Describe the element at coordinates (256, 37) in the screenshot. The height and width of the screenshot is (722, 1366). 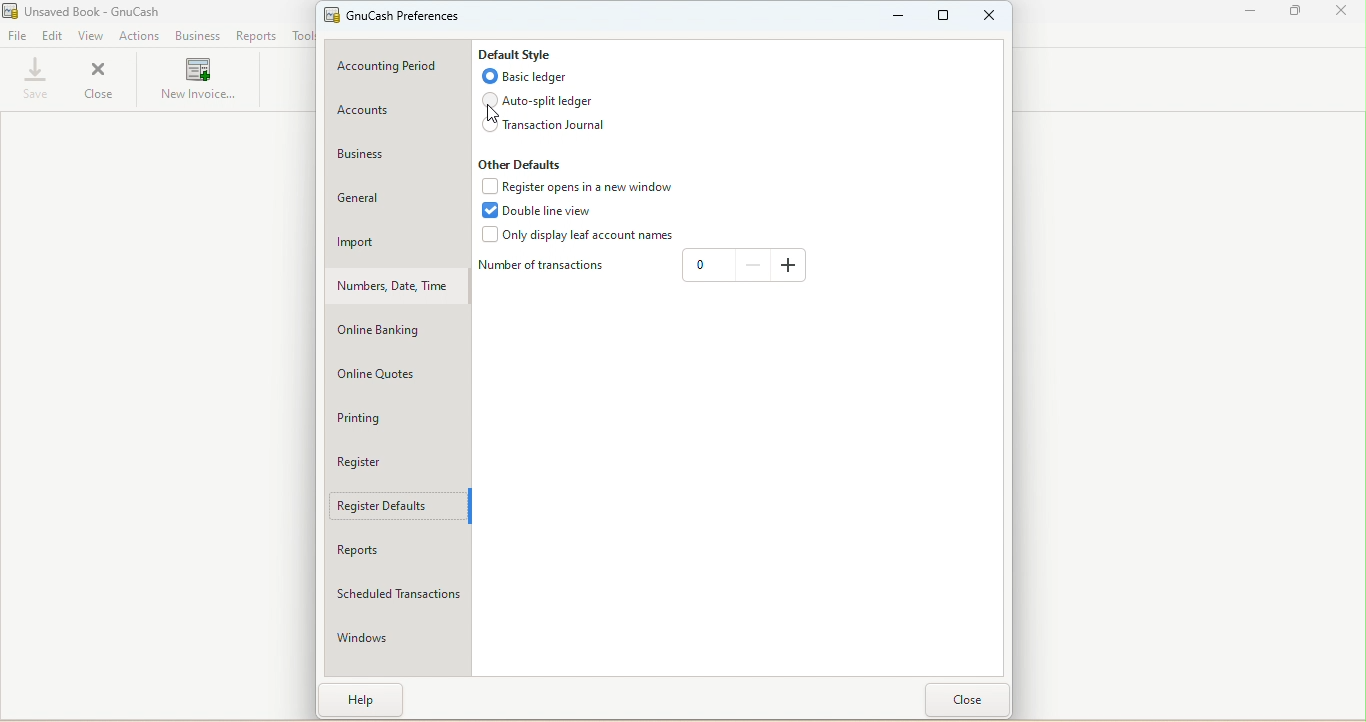
I see `Reports` at that location.